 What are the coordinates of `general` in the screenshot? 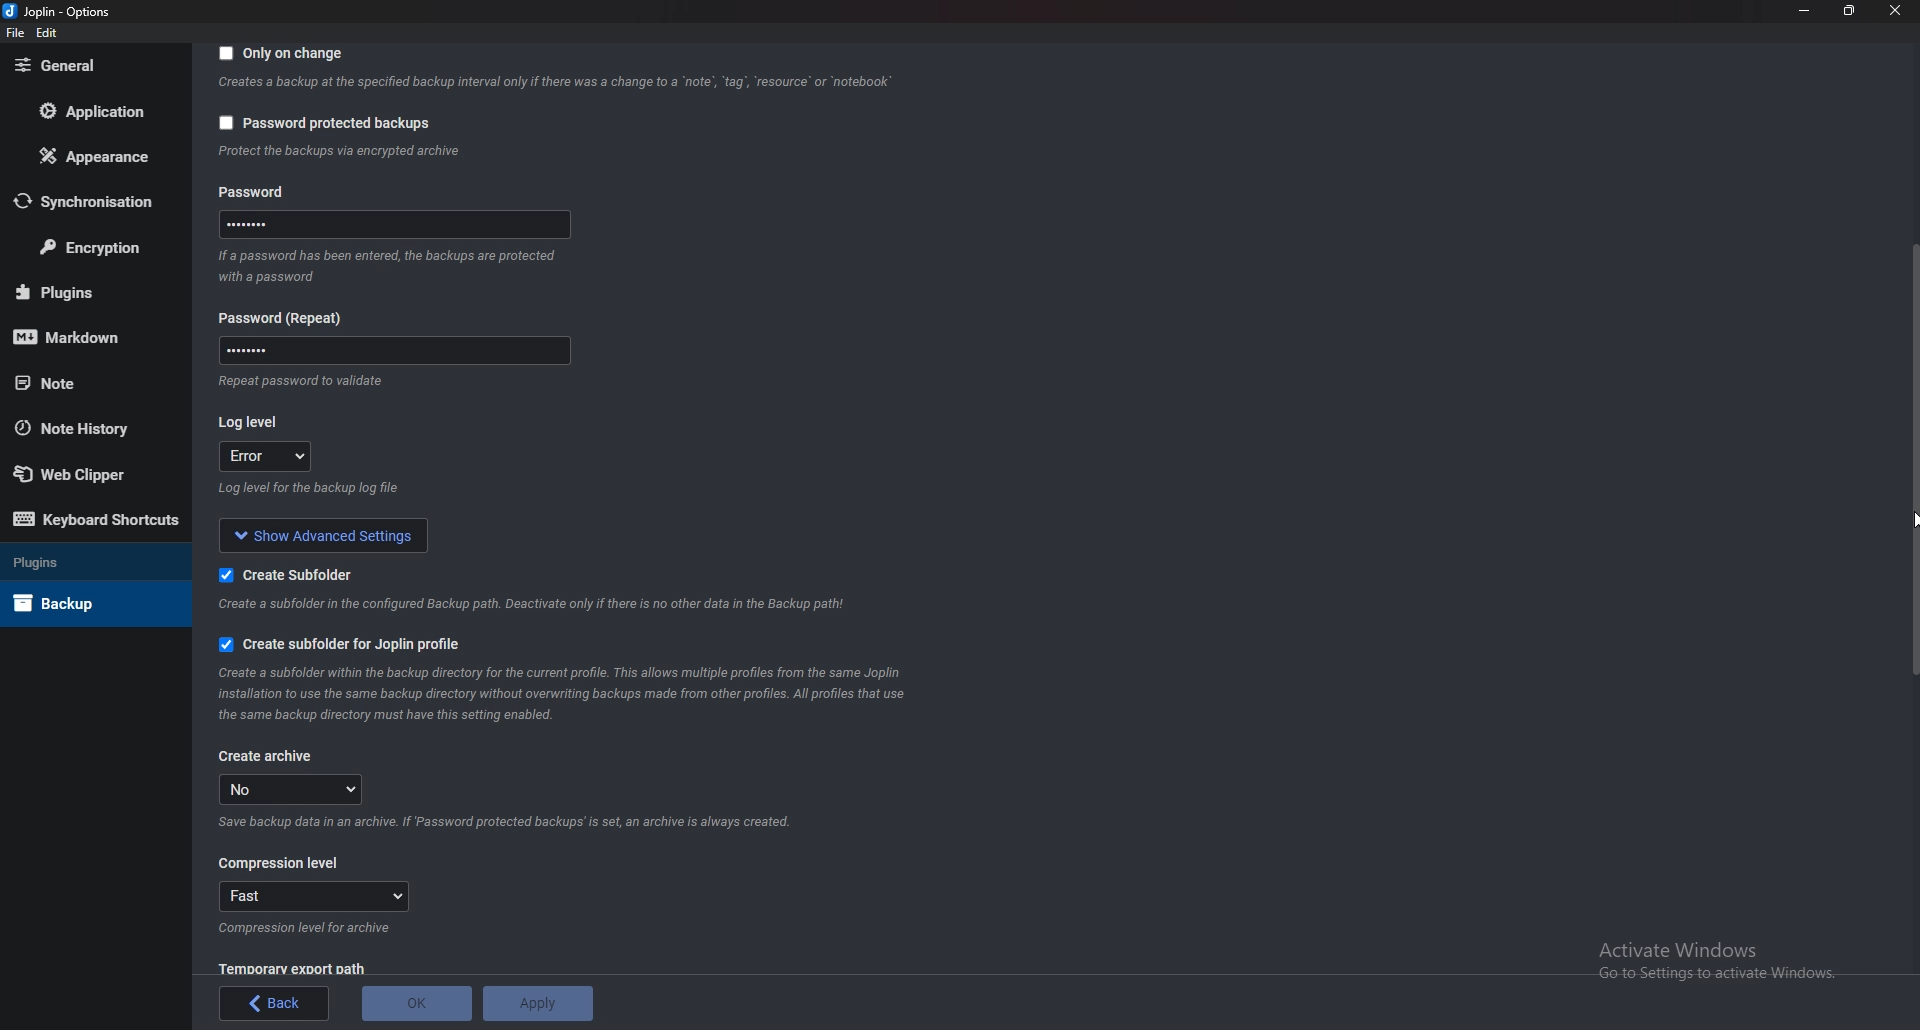 It's located at (86, 66).